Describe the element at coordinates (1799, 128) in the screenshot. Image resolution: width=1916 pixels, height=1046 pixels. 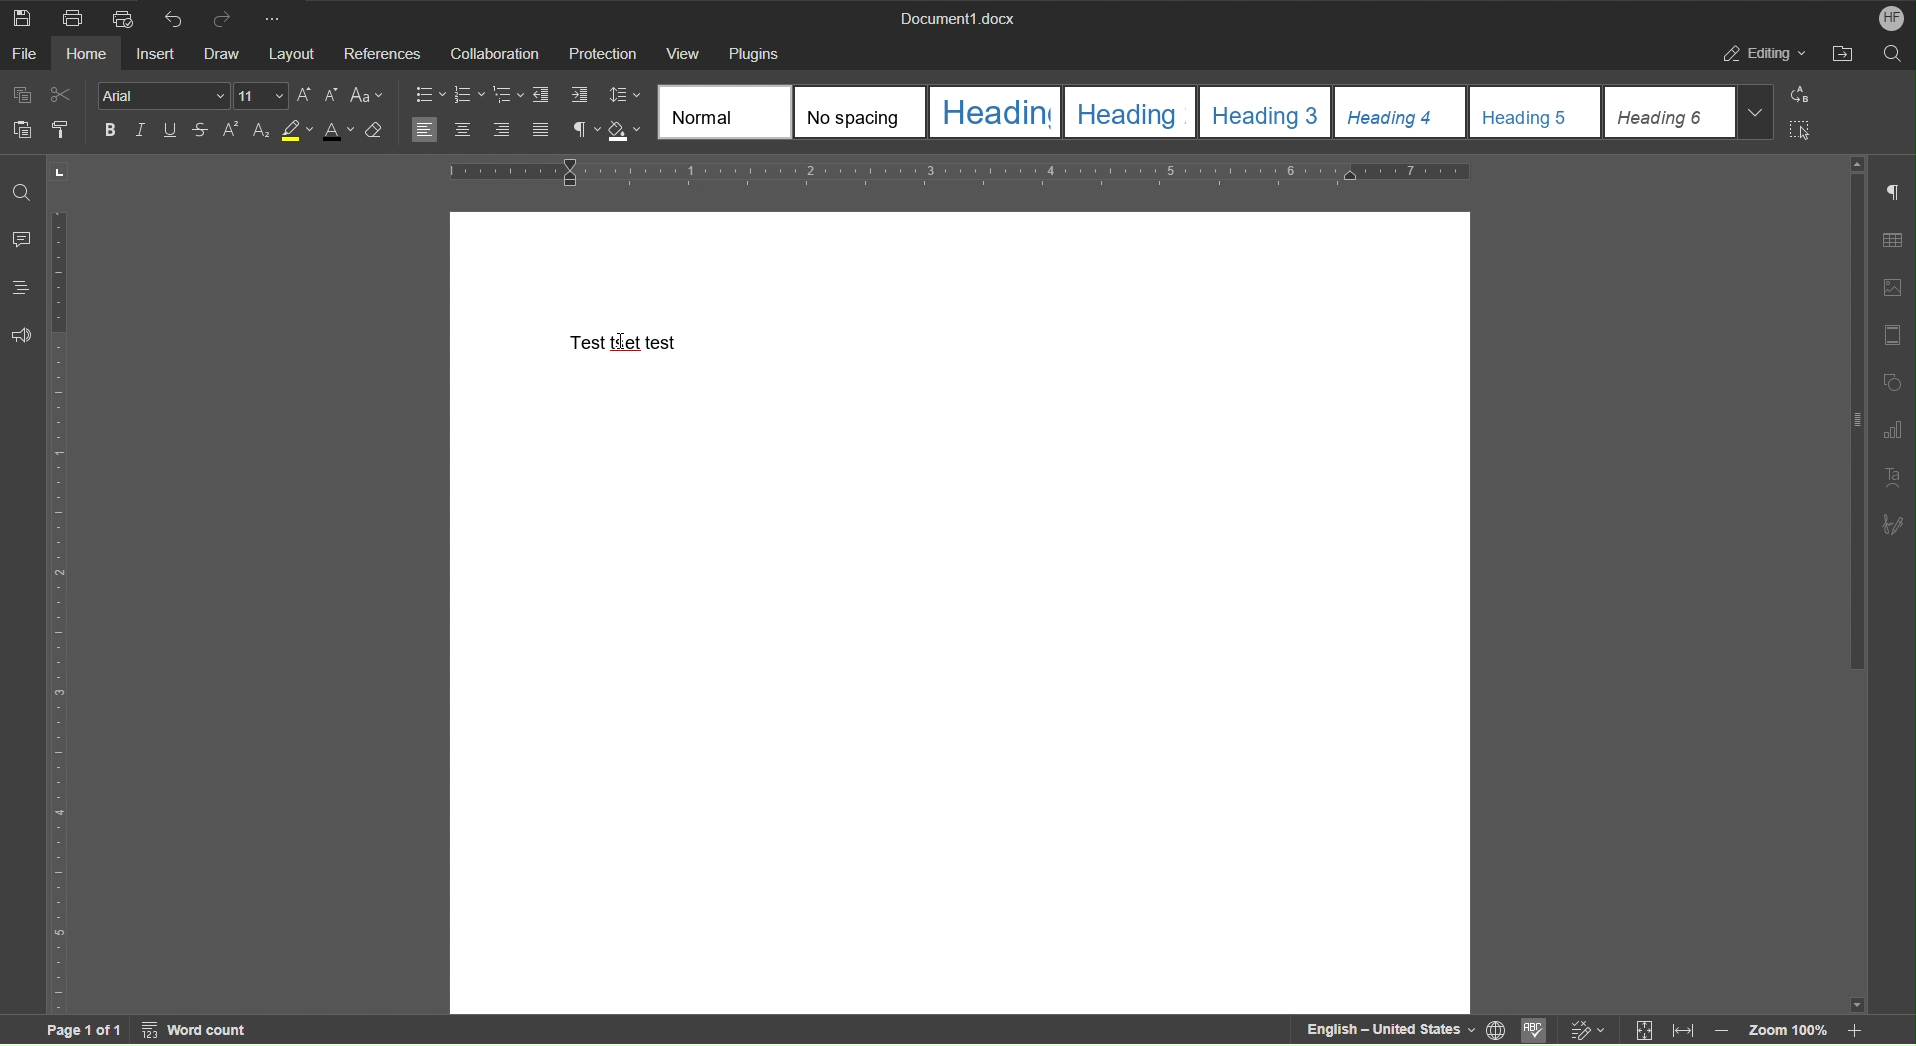
I see `Select All` at that location.